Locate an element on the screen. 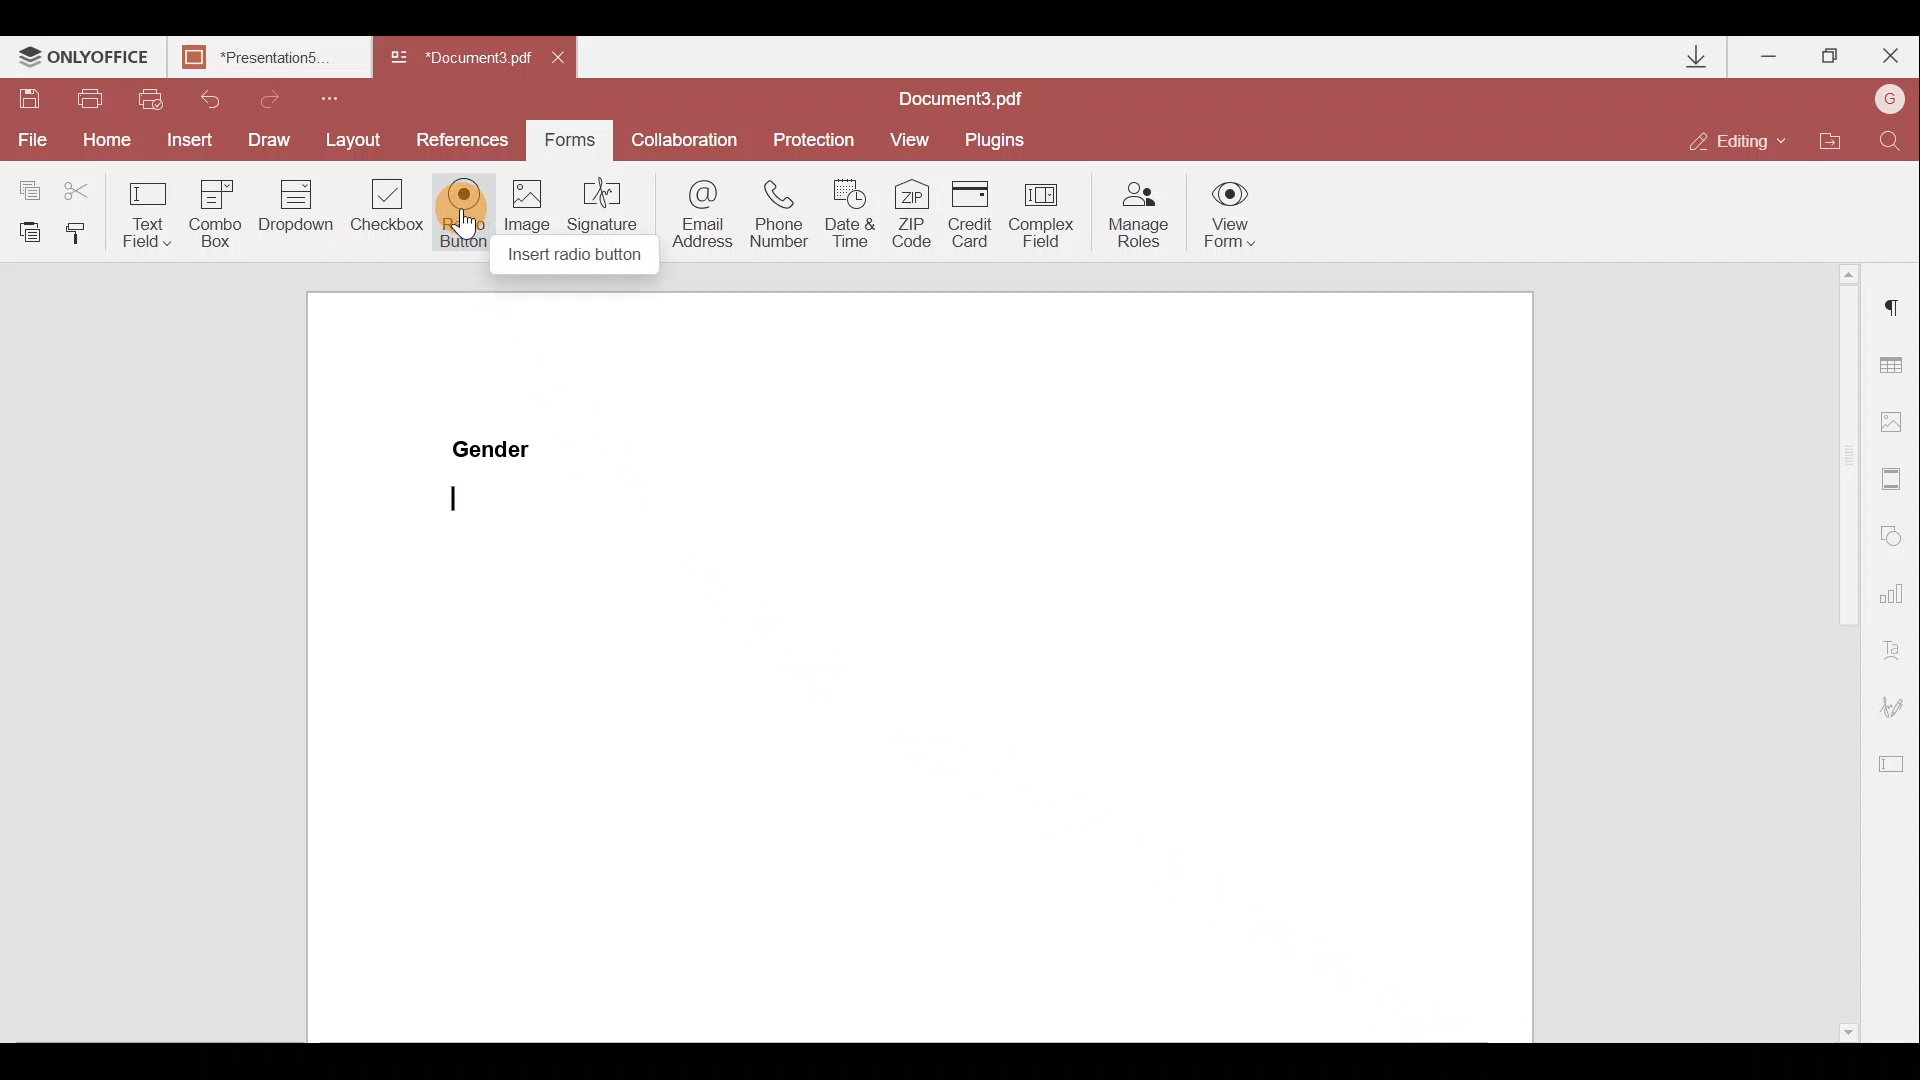 This screenshot has width=1920, height=1080. Chart settings is located at coordinates (1895, 601).